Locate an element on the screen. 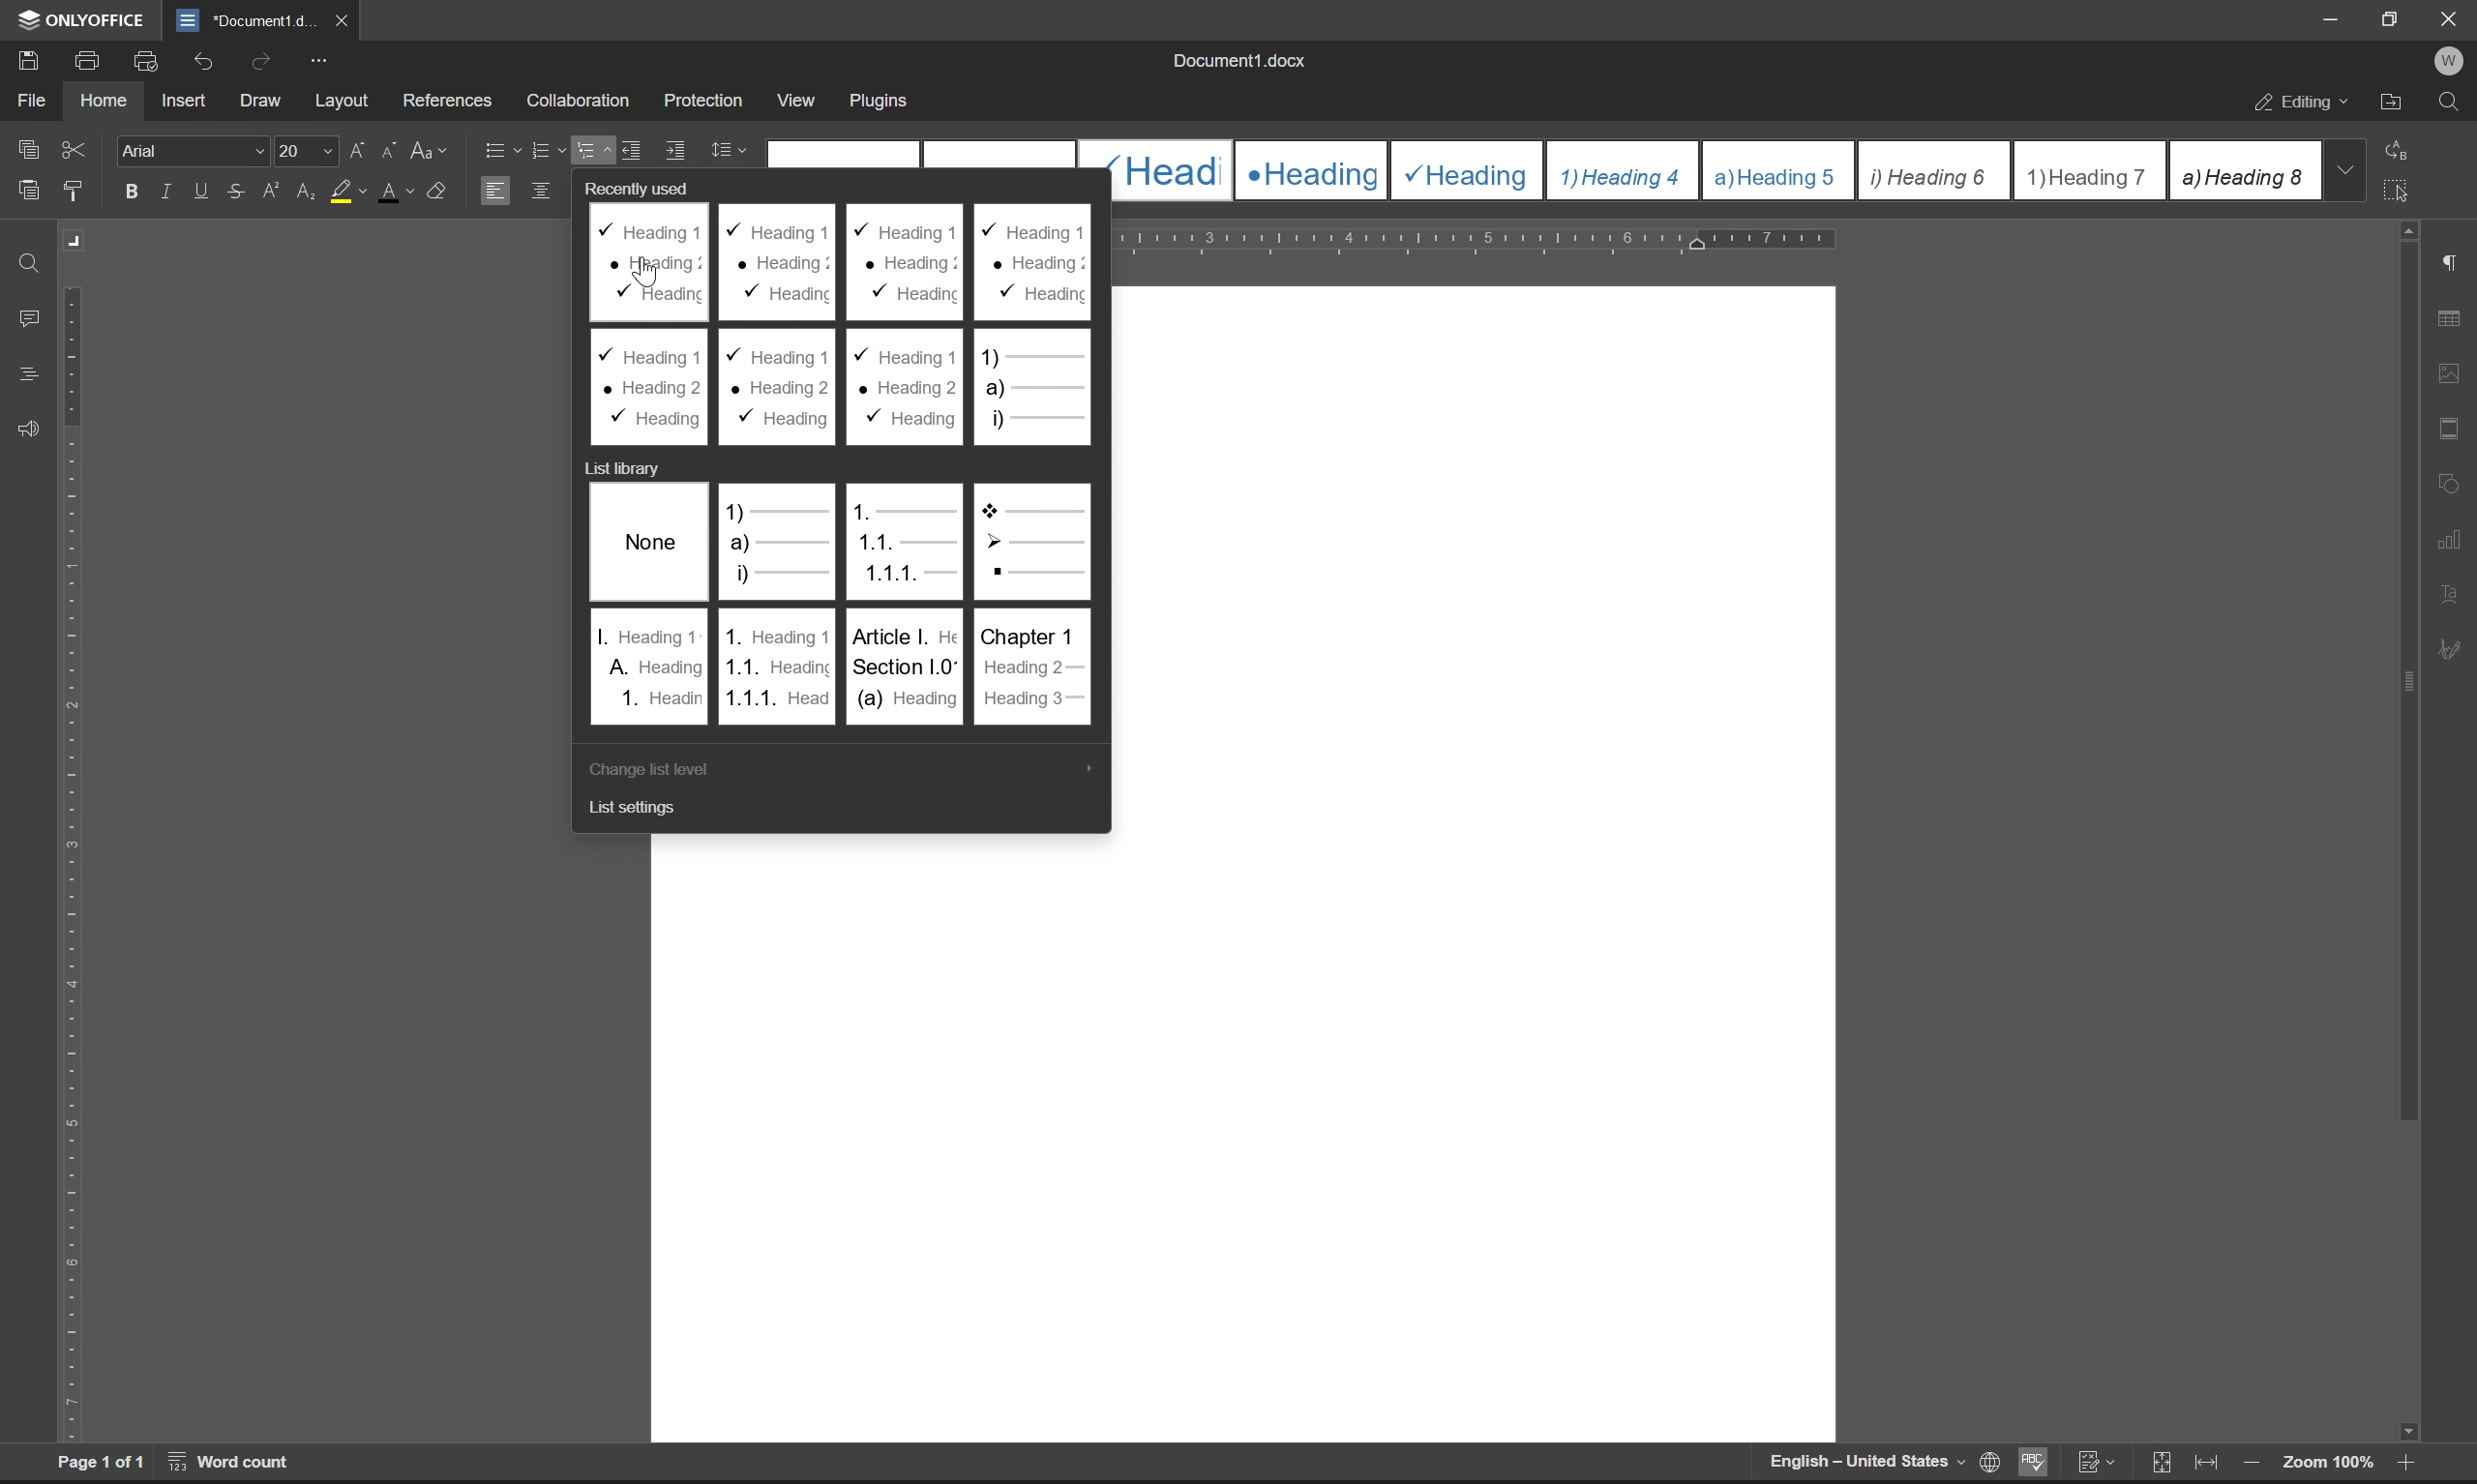 The width and height of the screenshot is (2477, 1484). set document language is located at coordinates (1986, 1462).